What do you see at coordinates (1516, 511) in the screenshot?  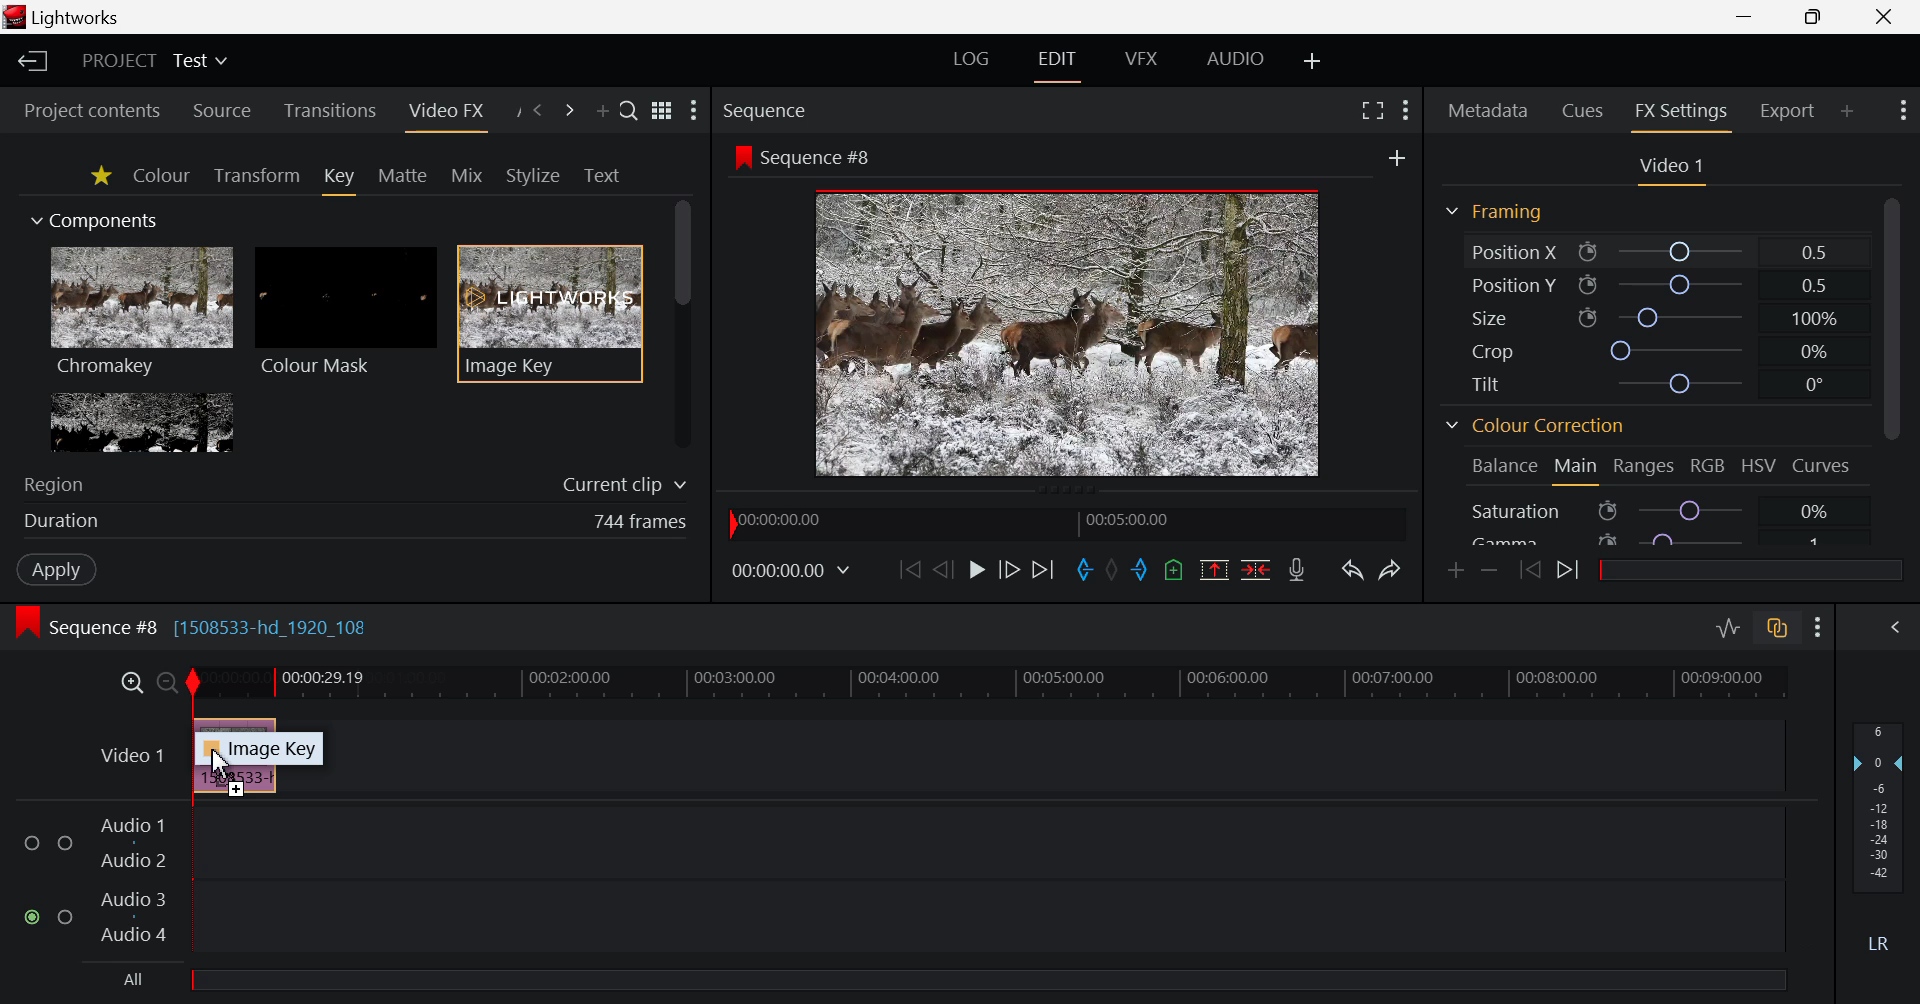 I see `Saturation` at bounding box center [1516, 511].